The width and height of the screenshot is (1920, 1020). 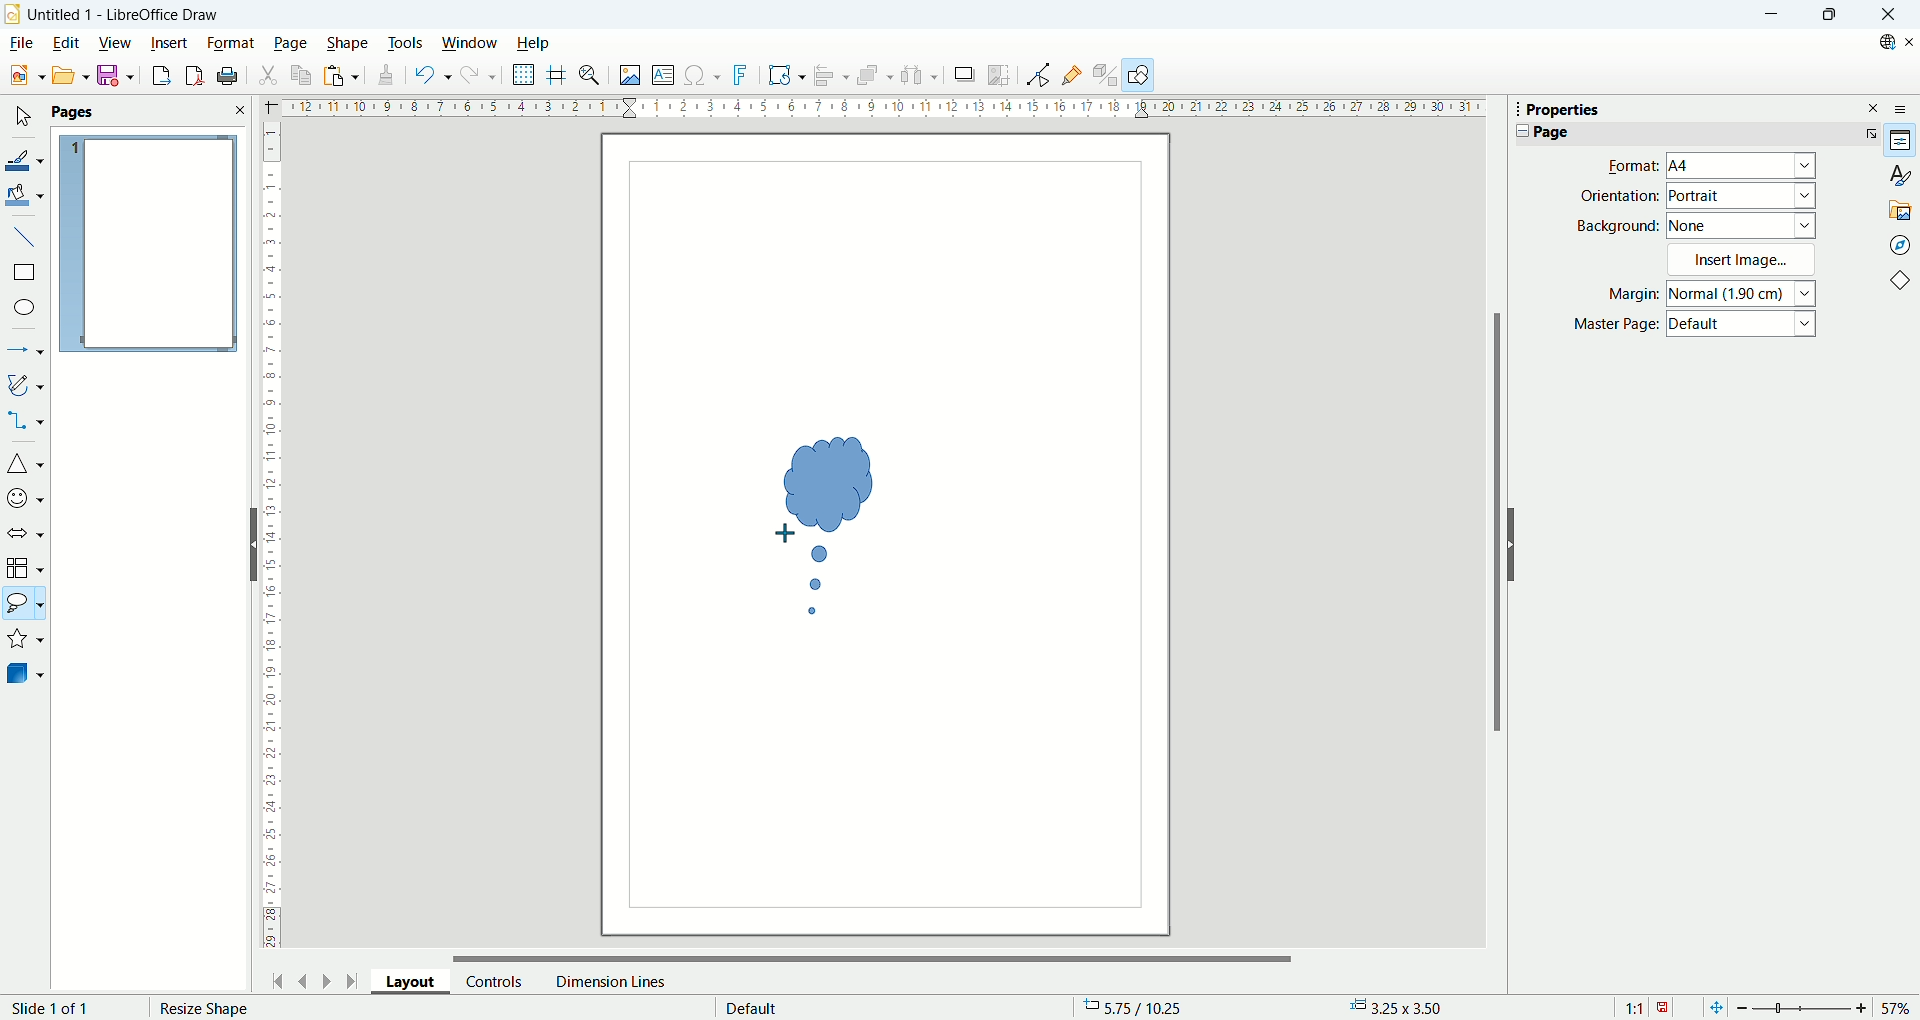 I want to click on export, so click(x=156, y=75).